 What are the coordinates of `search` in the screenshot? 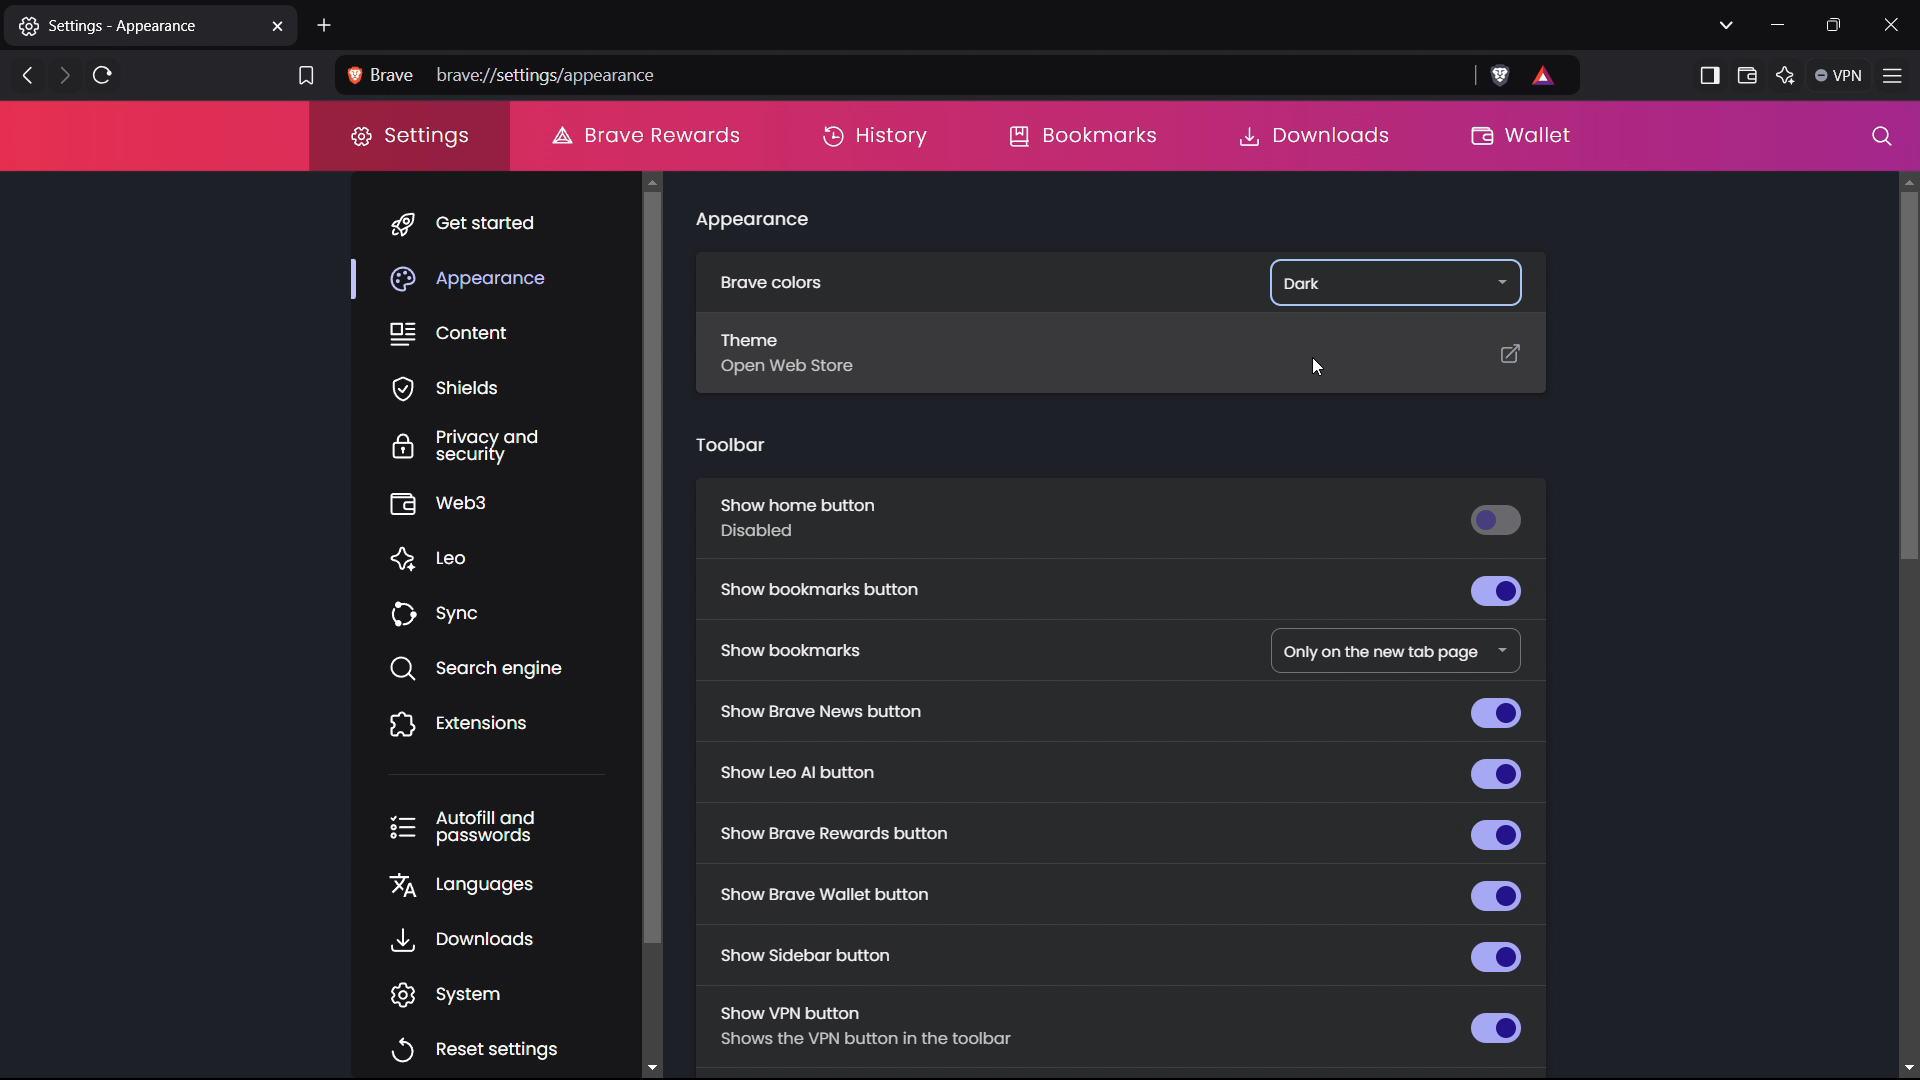 It's located at (1875, 134).